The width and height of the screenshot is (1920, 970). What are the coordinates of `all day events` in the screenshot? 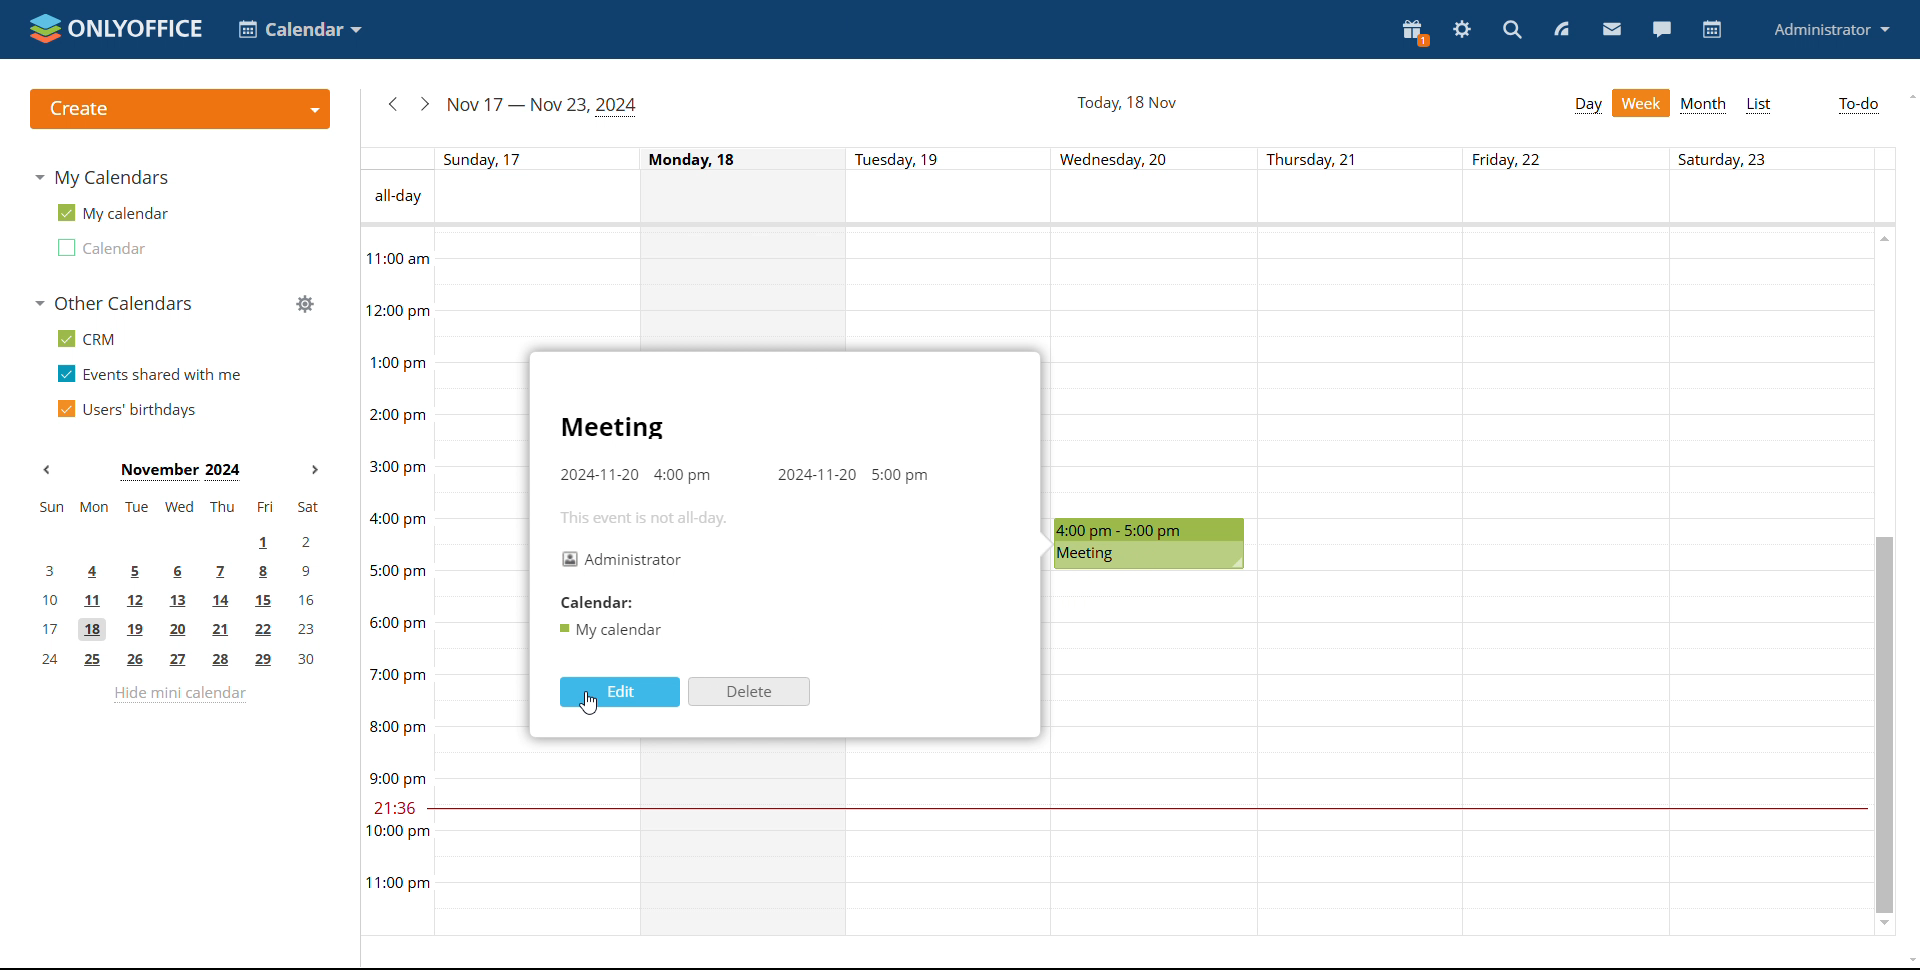 It's located at (1164, 197).